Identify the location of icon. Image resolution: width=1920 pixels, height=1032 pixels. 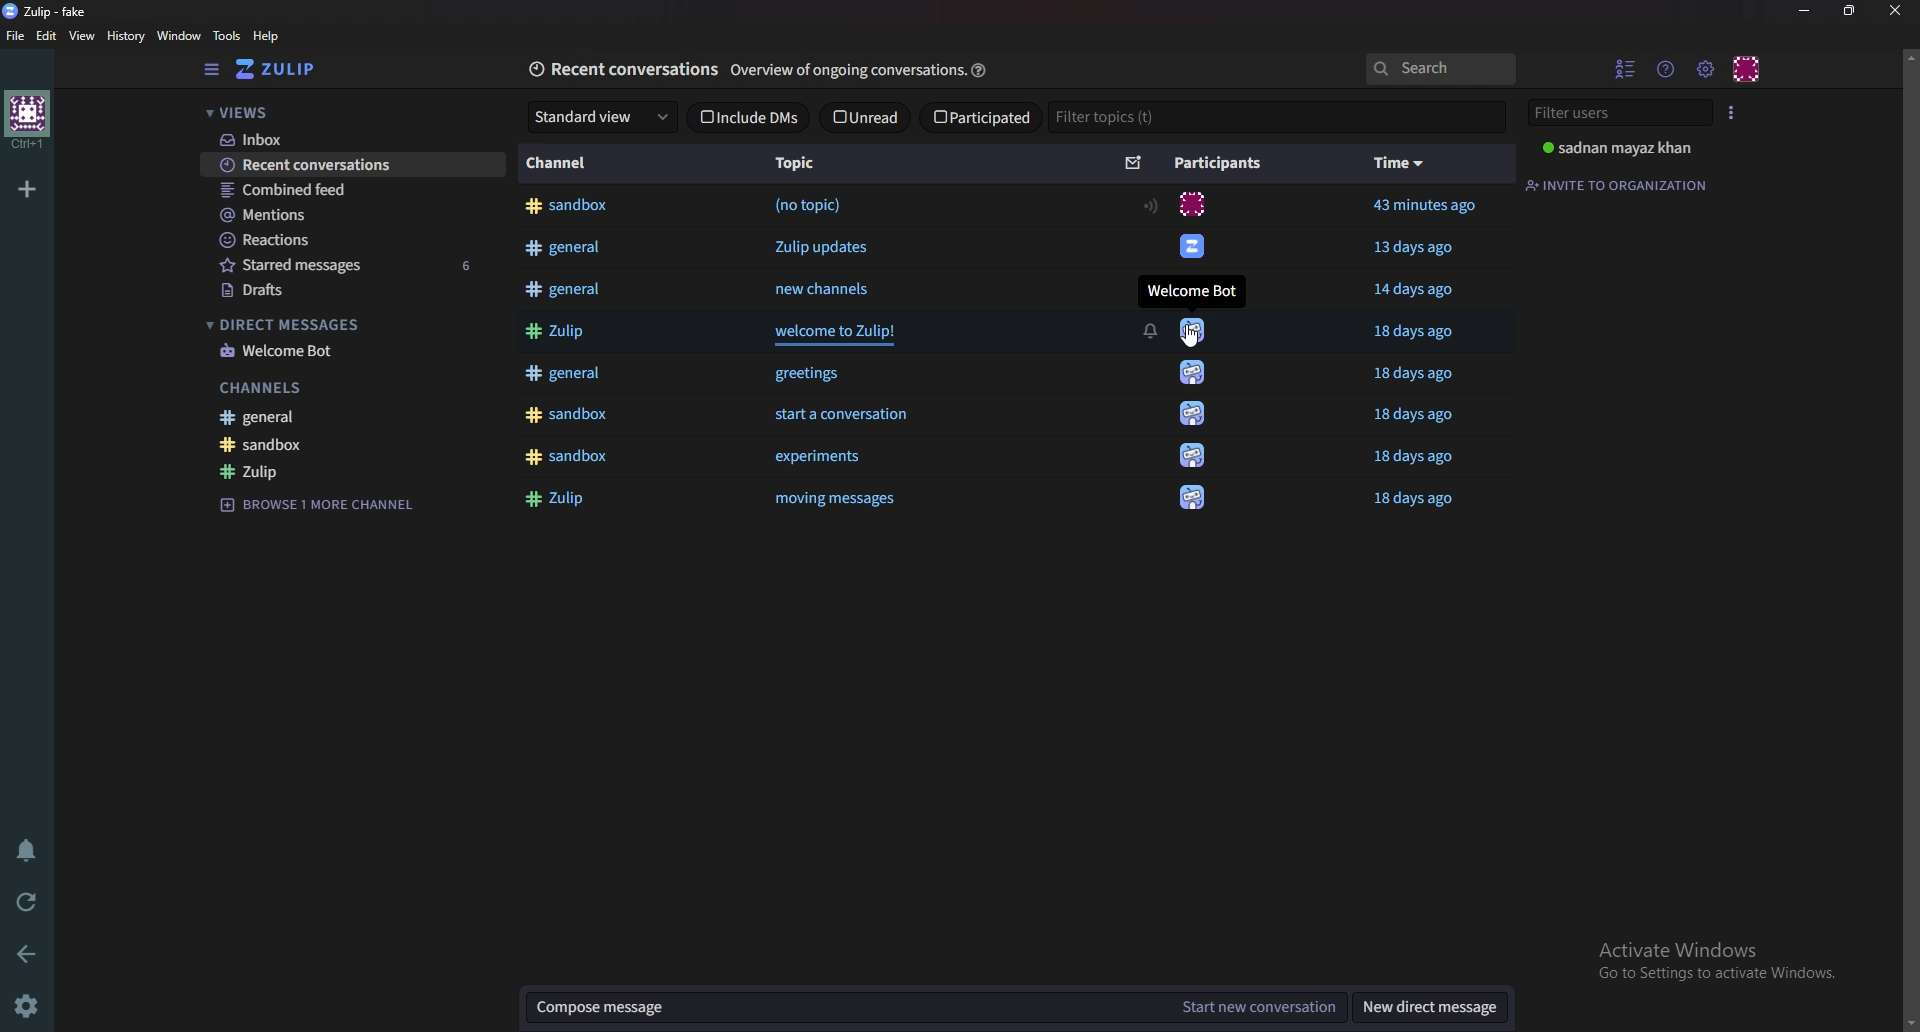
(1192, 416).